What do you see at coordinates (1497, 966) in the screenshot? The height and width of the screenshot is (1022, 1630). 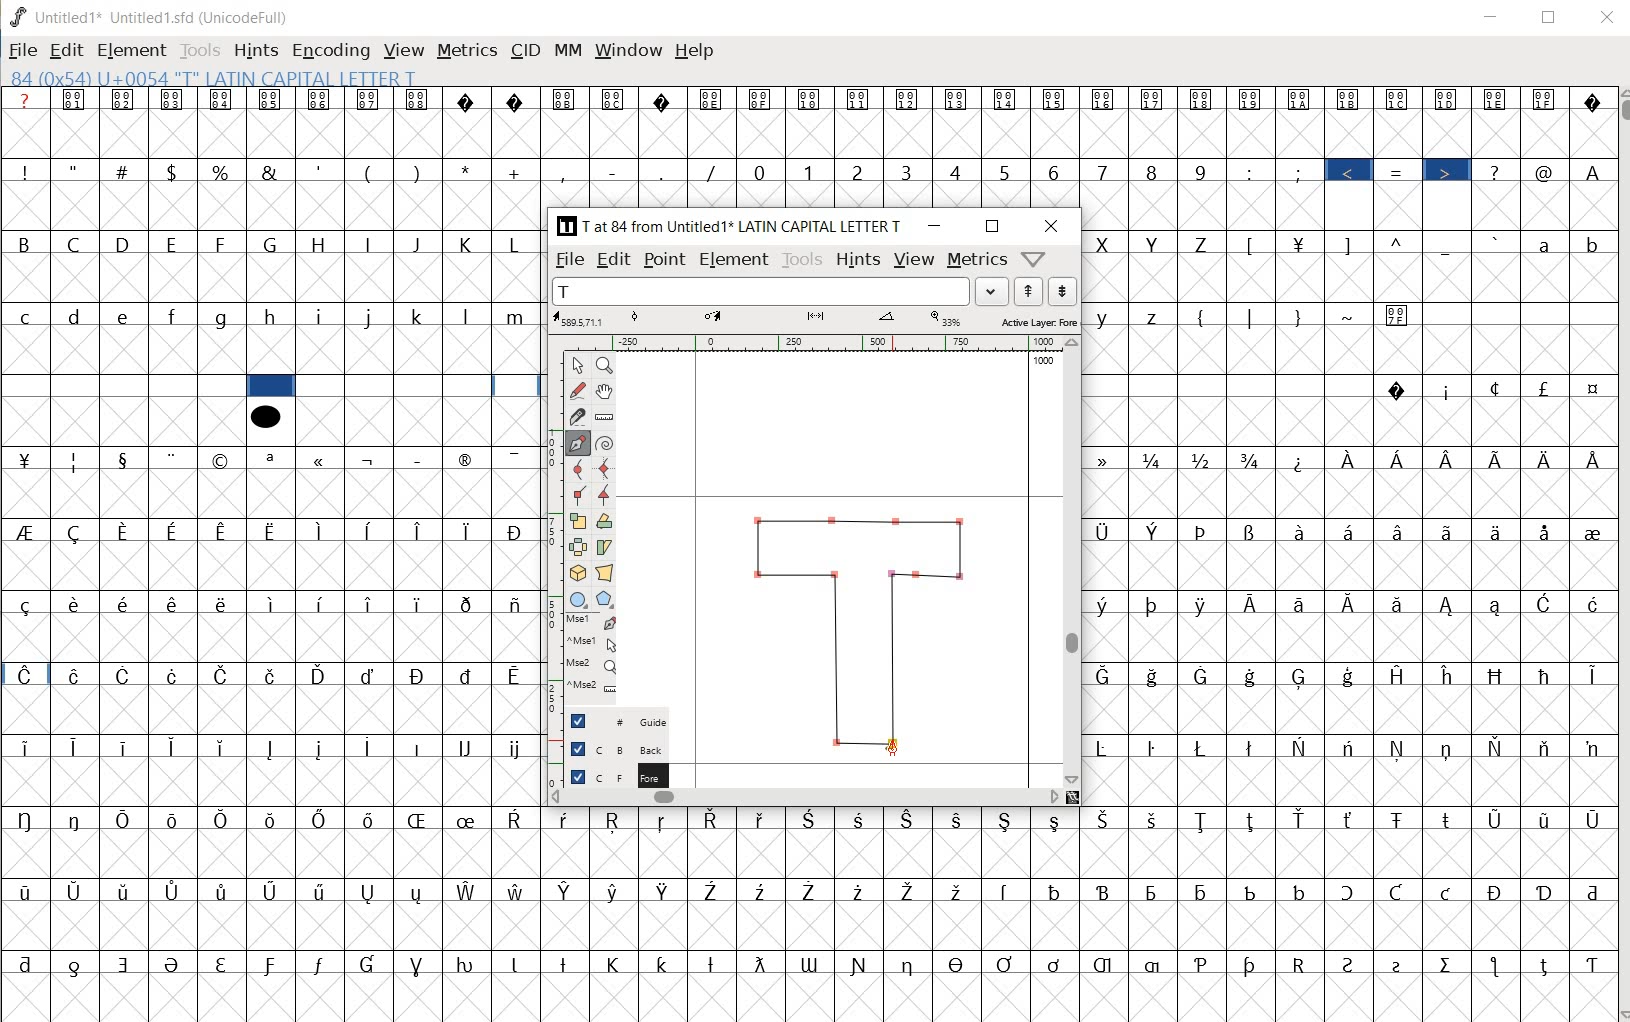 I see `Symbol` at bounding box center [1497, 966].